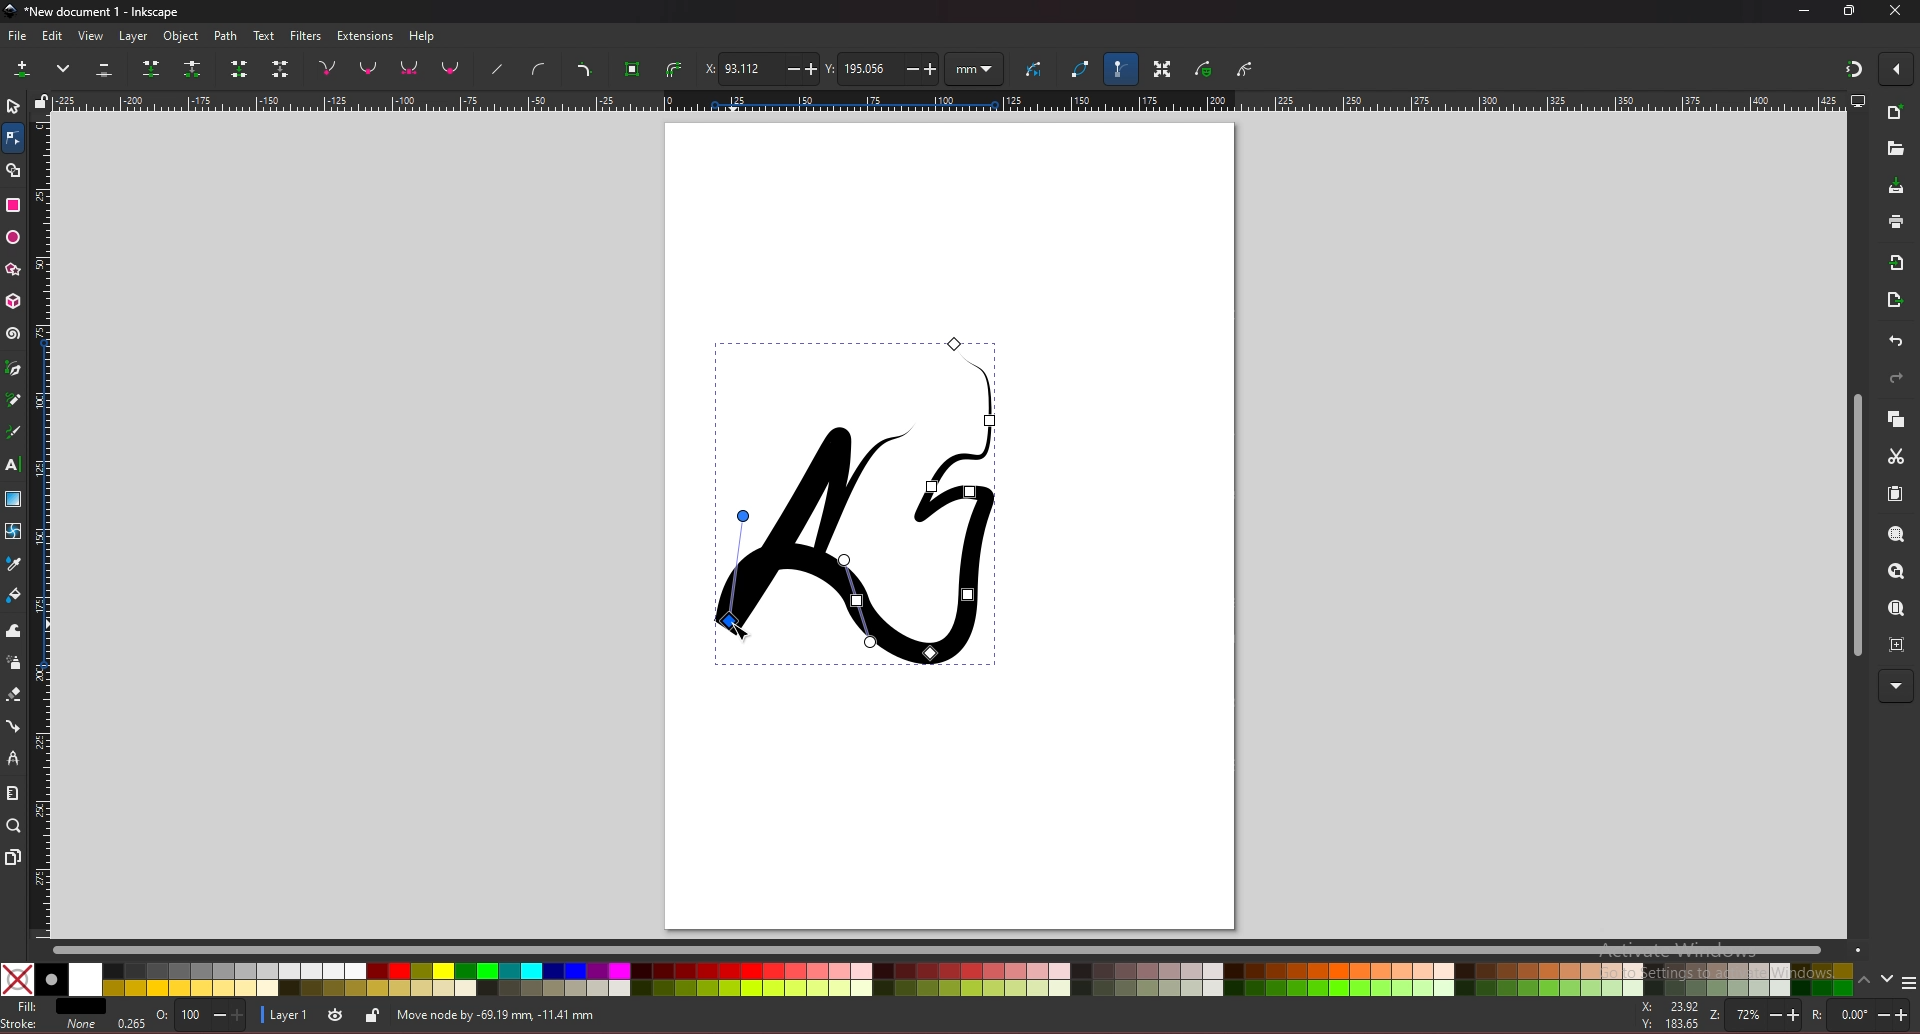 This screenshot has width=1920, height=1034. Describe the element at coordinates (14, 336) in the screenshot. I see `spiral` at that location.